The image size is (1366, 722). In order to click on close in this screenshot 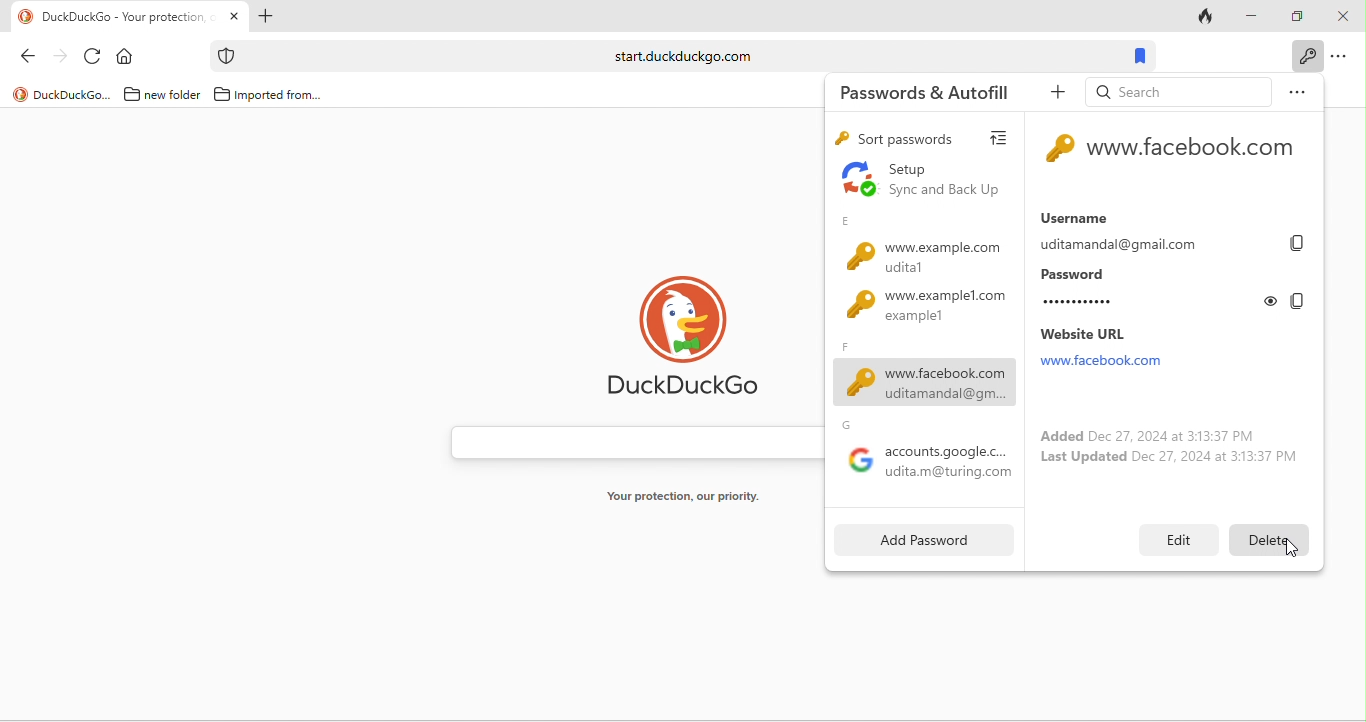, I will do `click(1343, 18)`.